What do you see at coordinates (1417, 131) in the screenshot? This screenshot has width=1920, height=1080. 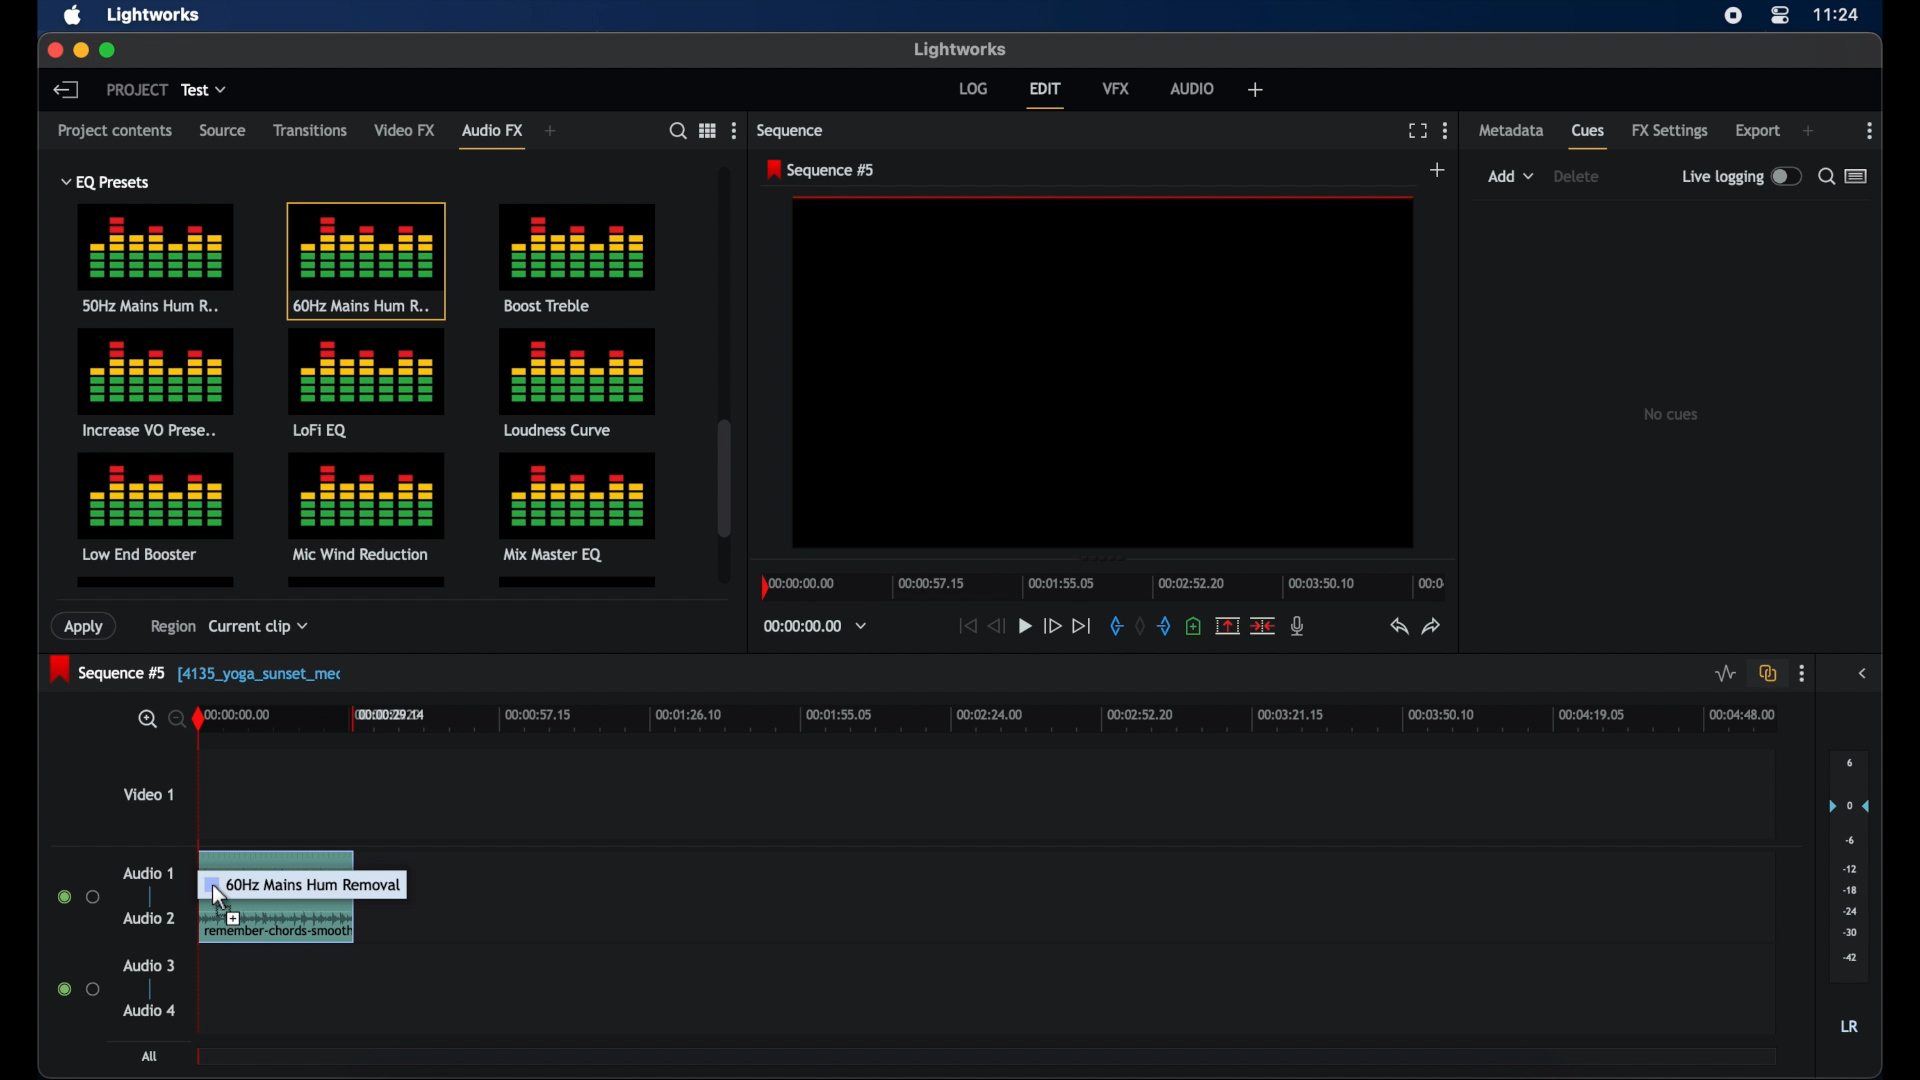 I see `full screen` at bounding box center [1417, 131].